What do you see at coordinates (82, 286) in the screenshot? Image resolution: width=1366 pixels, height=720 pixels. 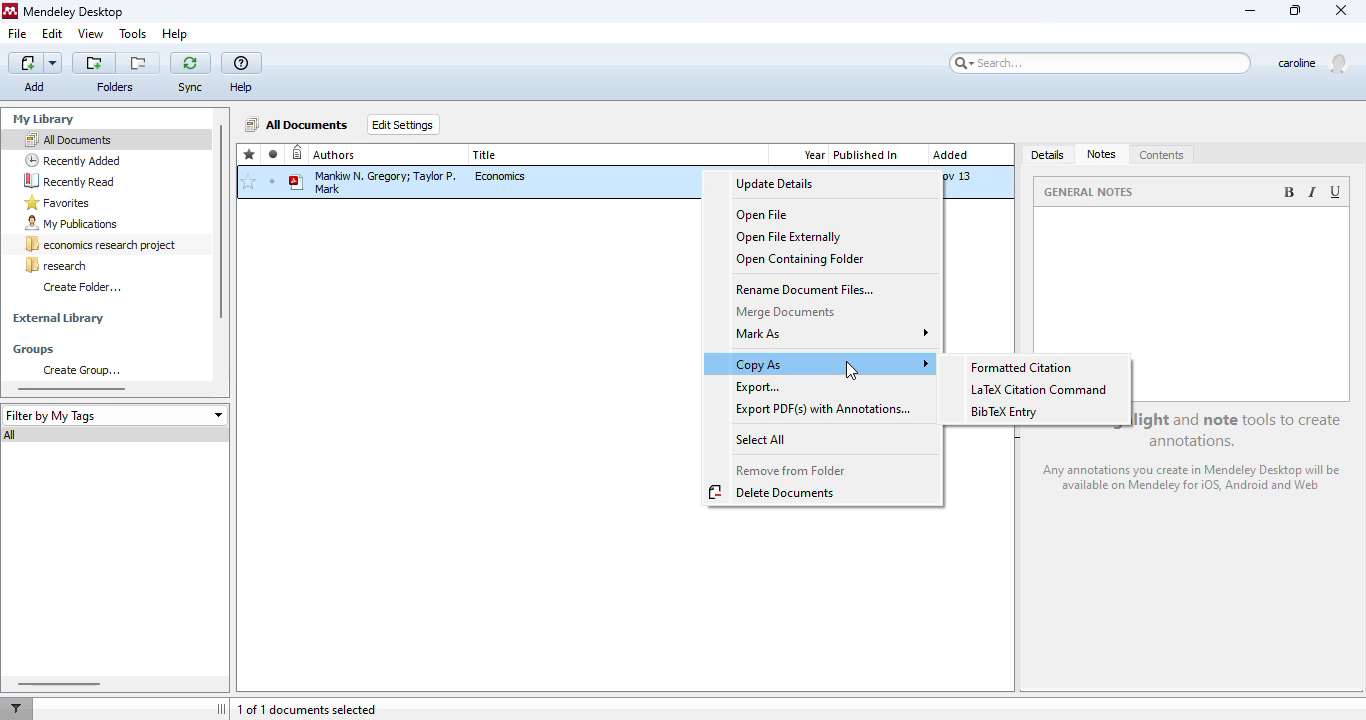 I see `create folder` at bounding box center [82, 286].